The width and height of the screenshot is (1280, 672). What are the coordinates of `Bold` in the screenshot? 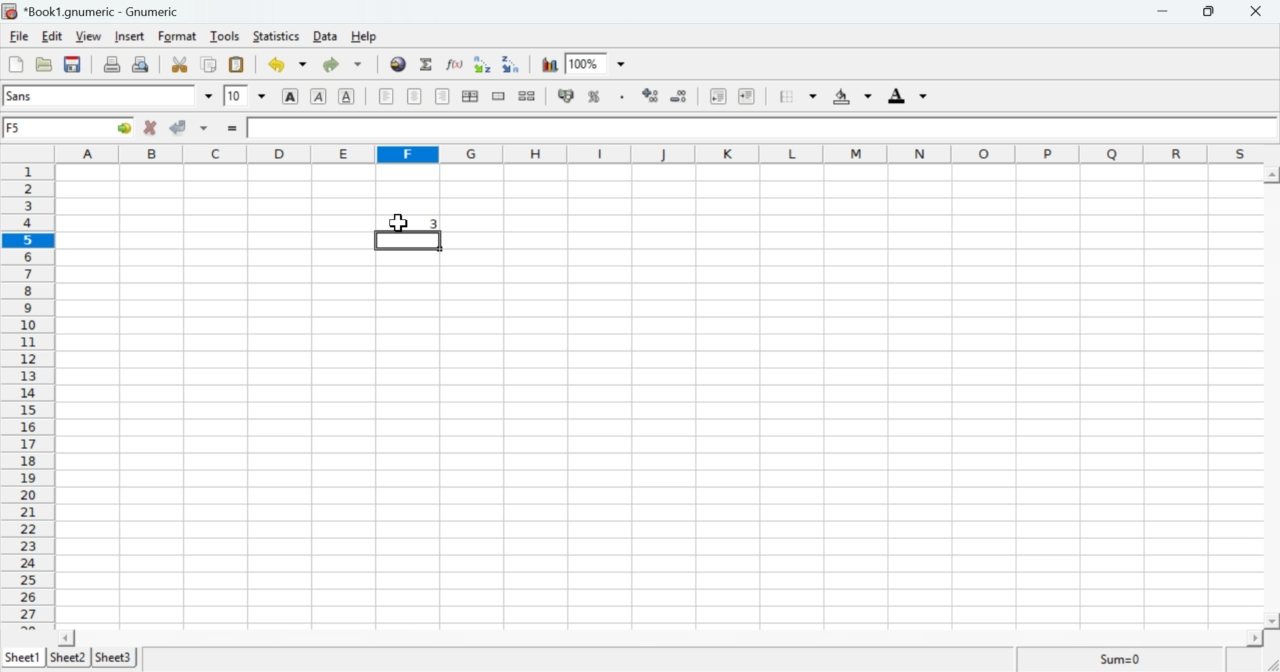 It's located at (287, 97).